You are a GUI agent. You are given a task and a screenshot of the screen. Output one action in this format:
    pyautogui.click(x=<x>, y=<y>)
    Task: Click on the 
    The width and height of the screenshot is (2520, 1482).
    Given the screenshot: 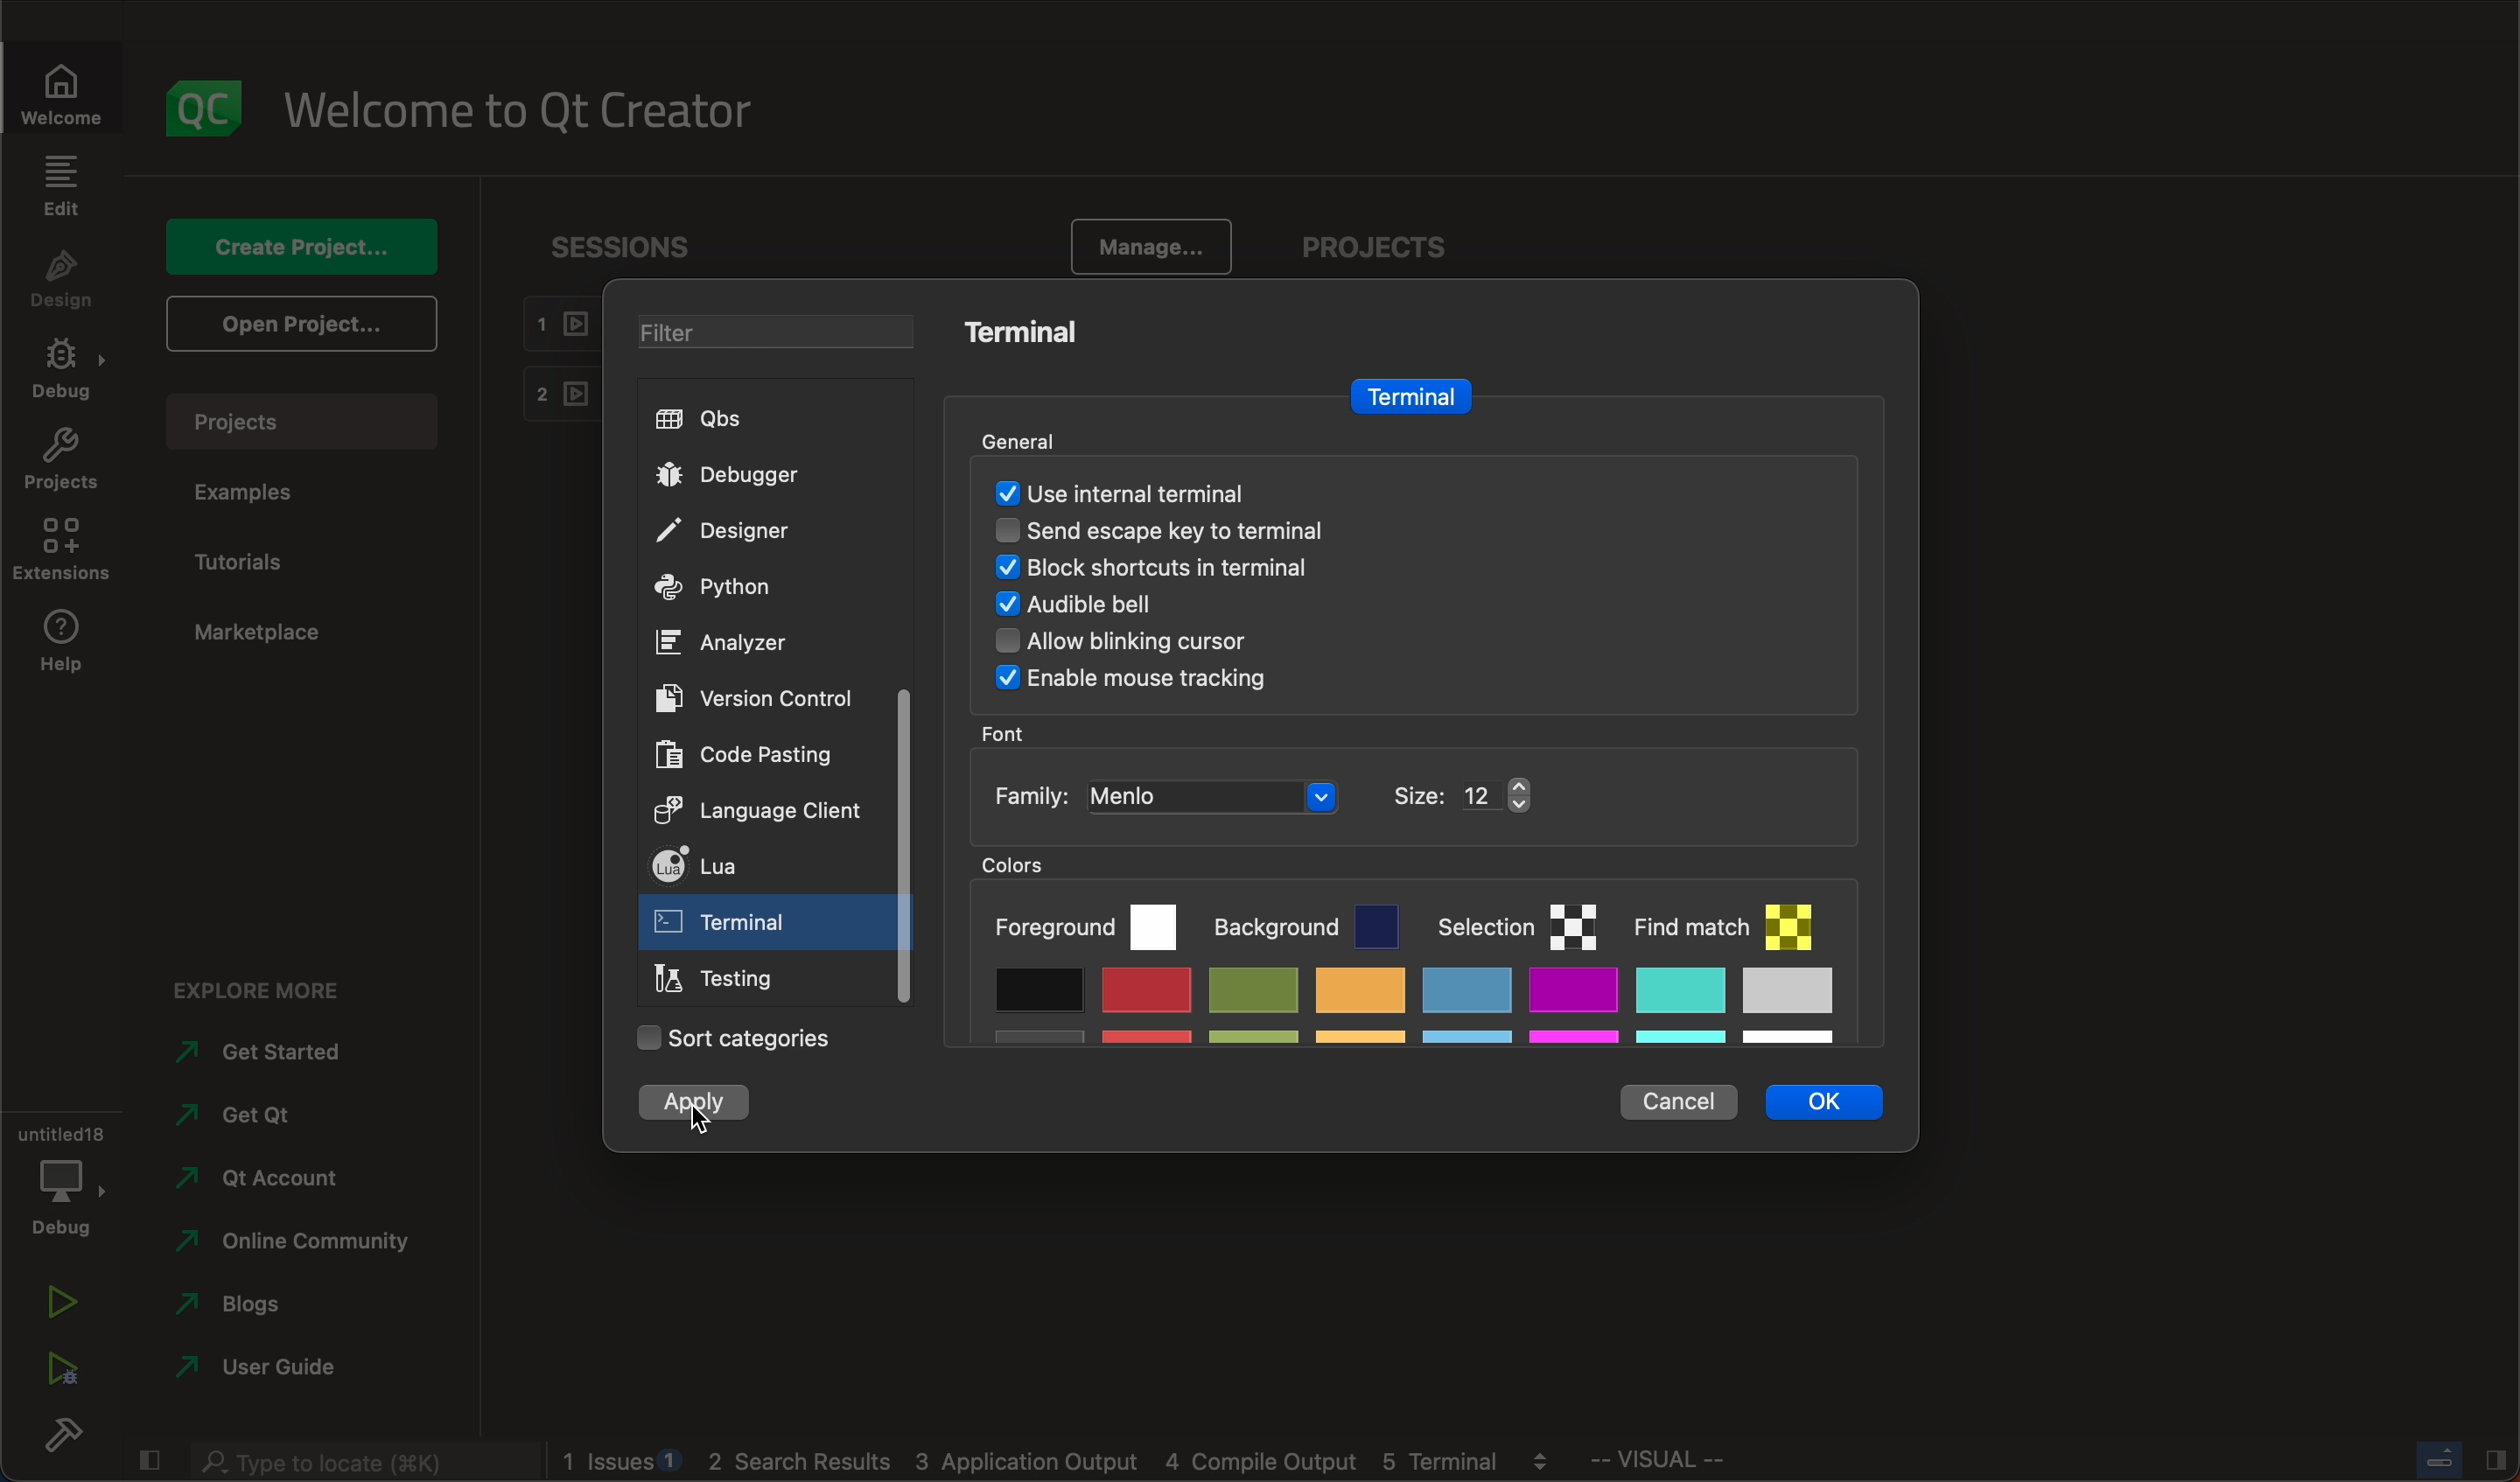 What is the action you would take?
    pyautogui.click(x=1138, y=681)
    